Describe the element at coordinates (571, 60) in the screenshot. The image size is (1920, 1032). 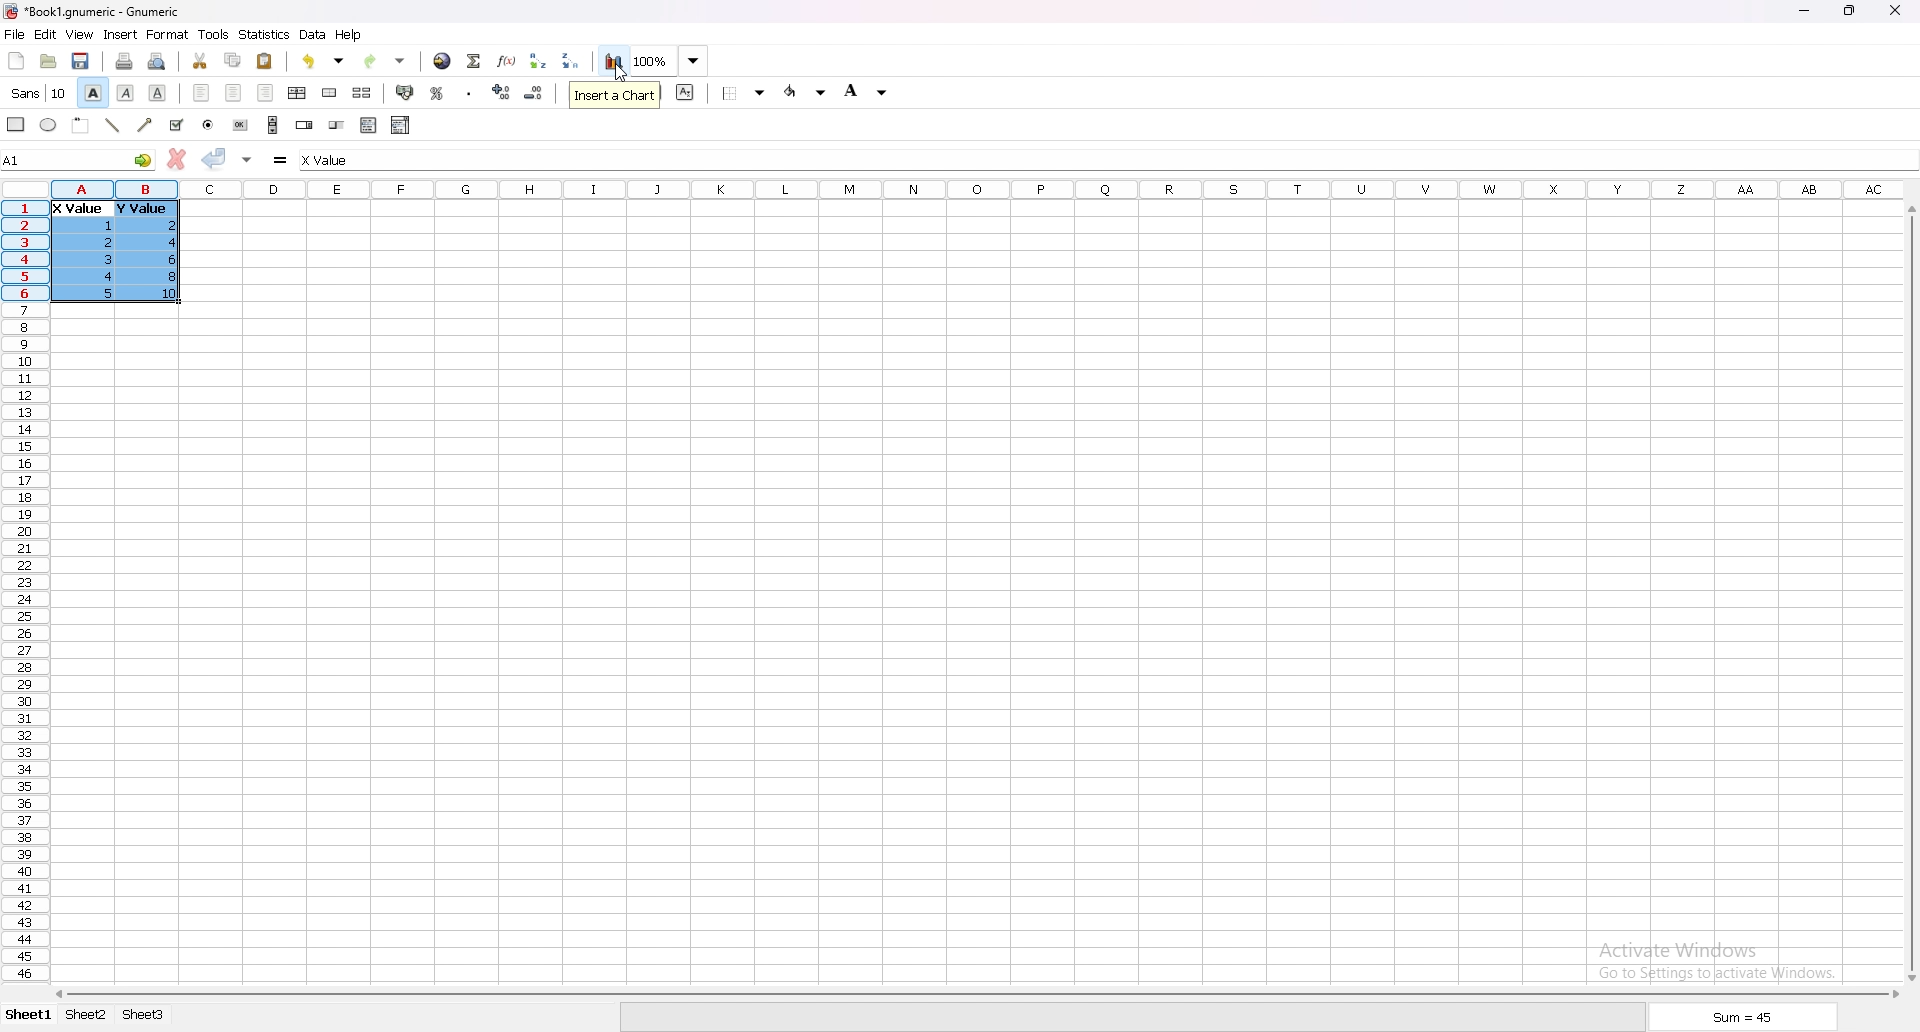
I see `sort descending` at that location.